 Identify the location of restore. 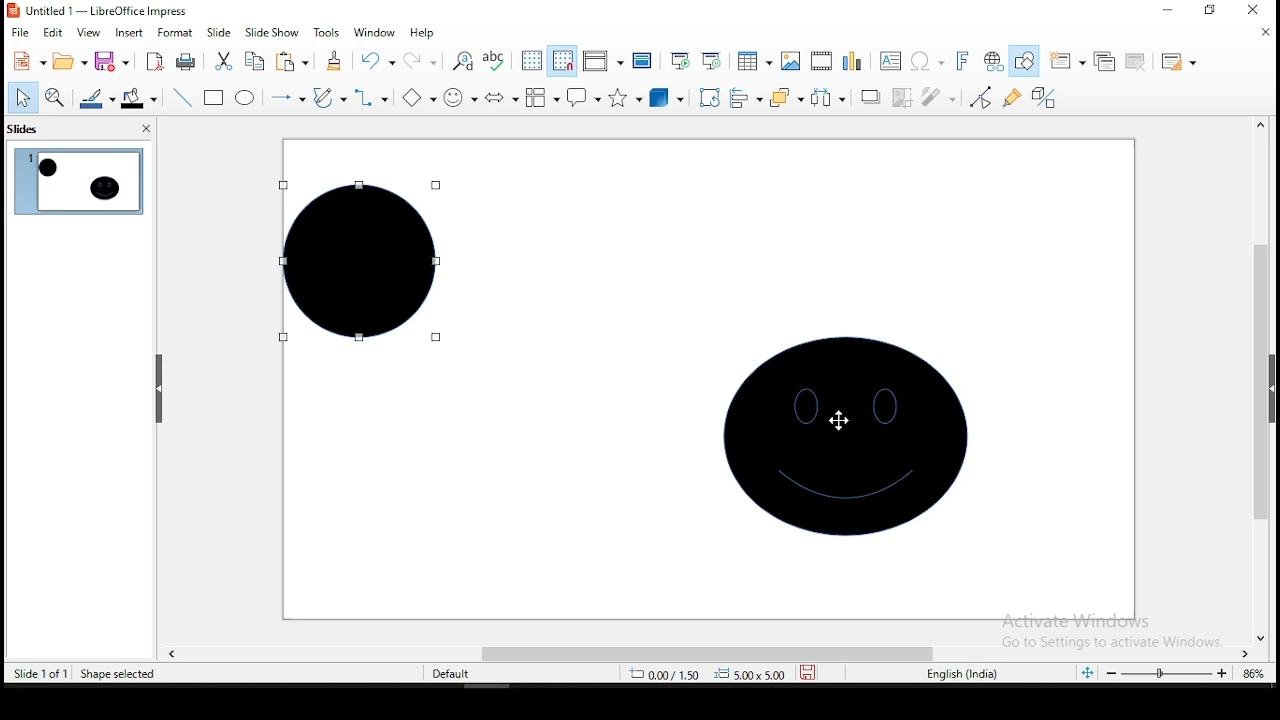
(1209, 12).